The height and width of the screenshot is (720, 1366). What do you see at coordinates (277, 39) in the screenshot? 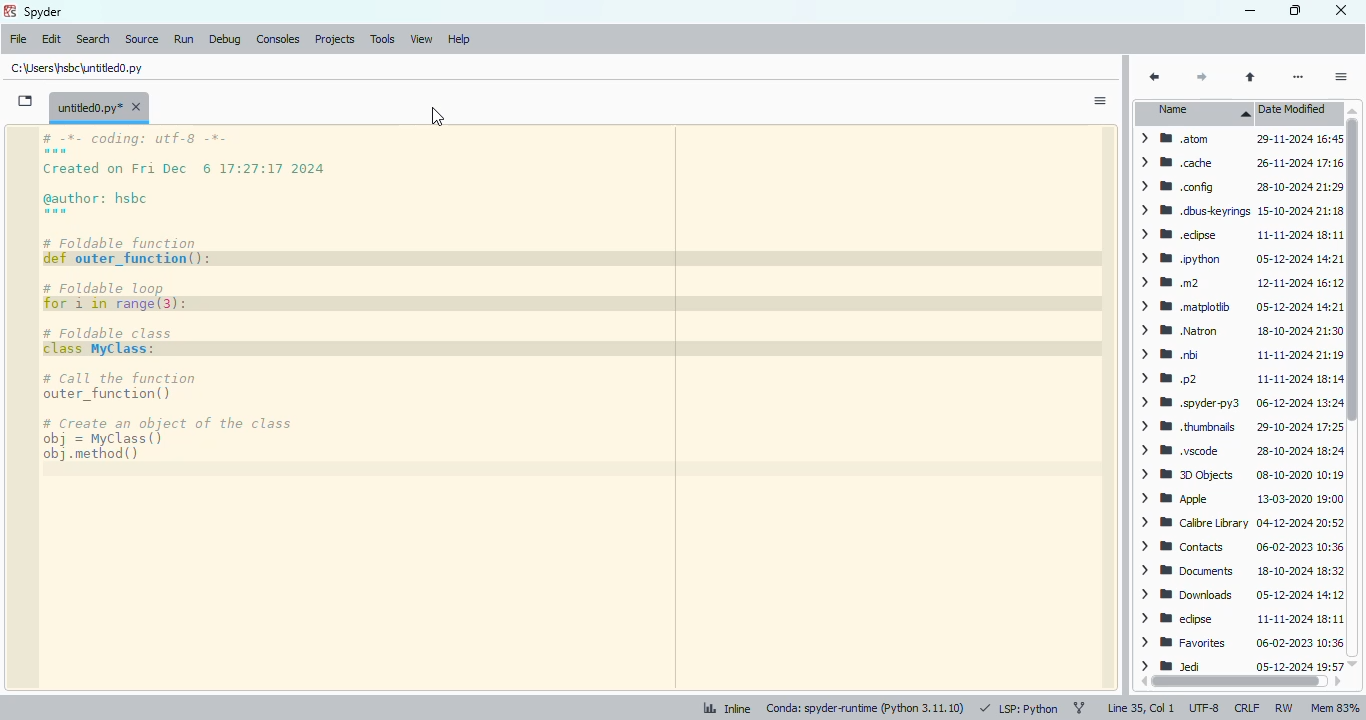
I see `consoles` at bounding box center [277, 39].